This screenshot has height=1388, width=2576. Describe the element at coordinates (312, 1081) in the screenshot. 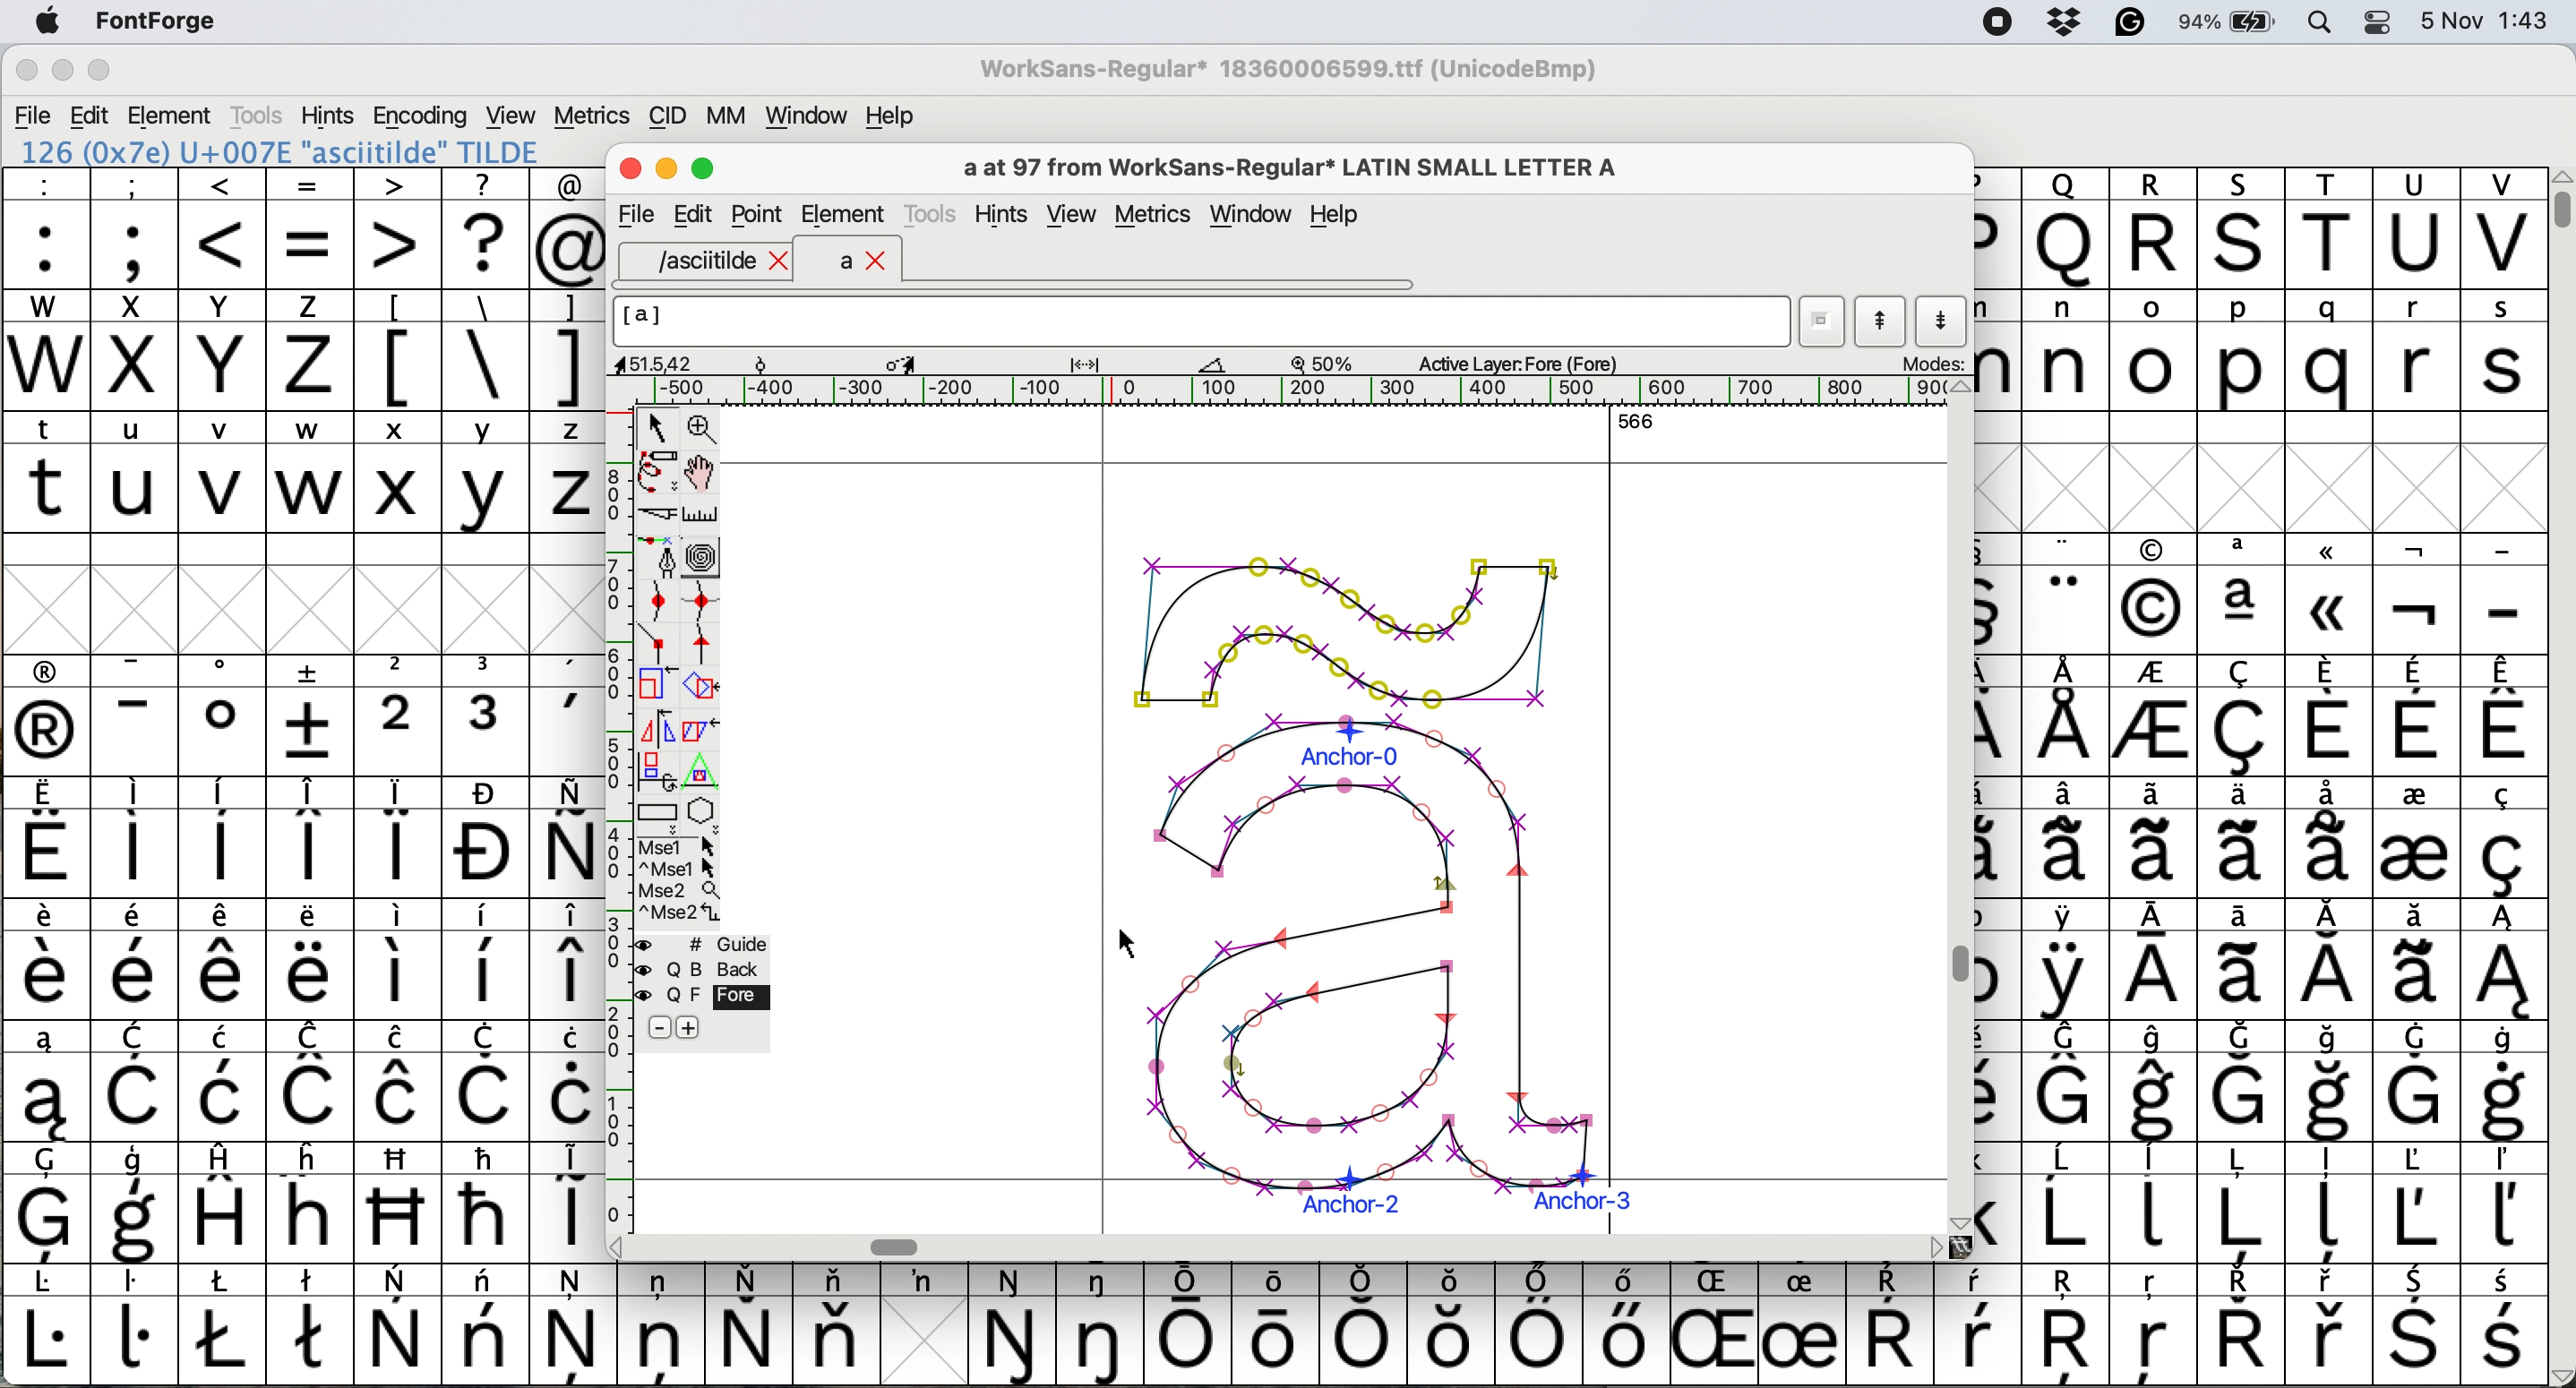

I see `symbol` at that location.